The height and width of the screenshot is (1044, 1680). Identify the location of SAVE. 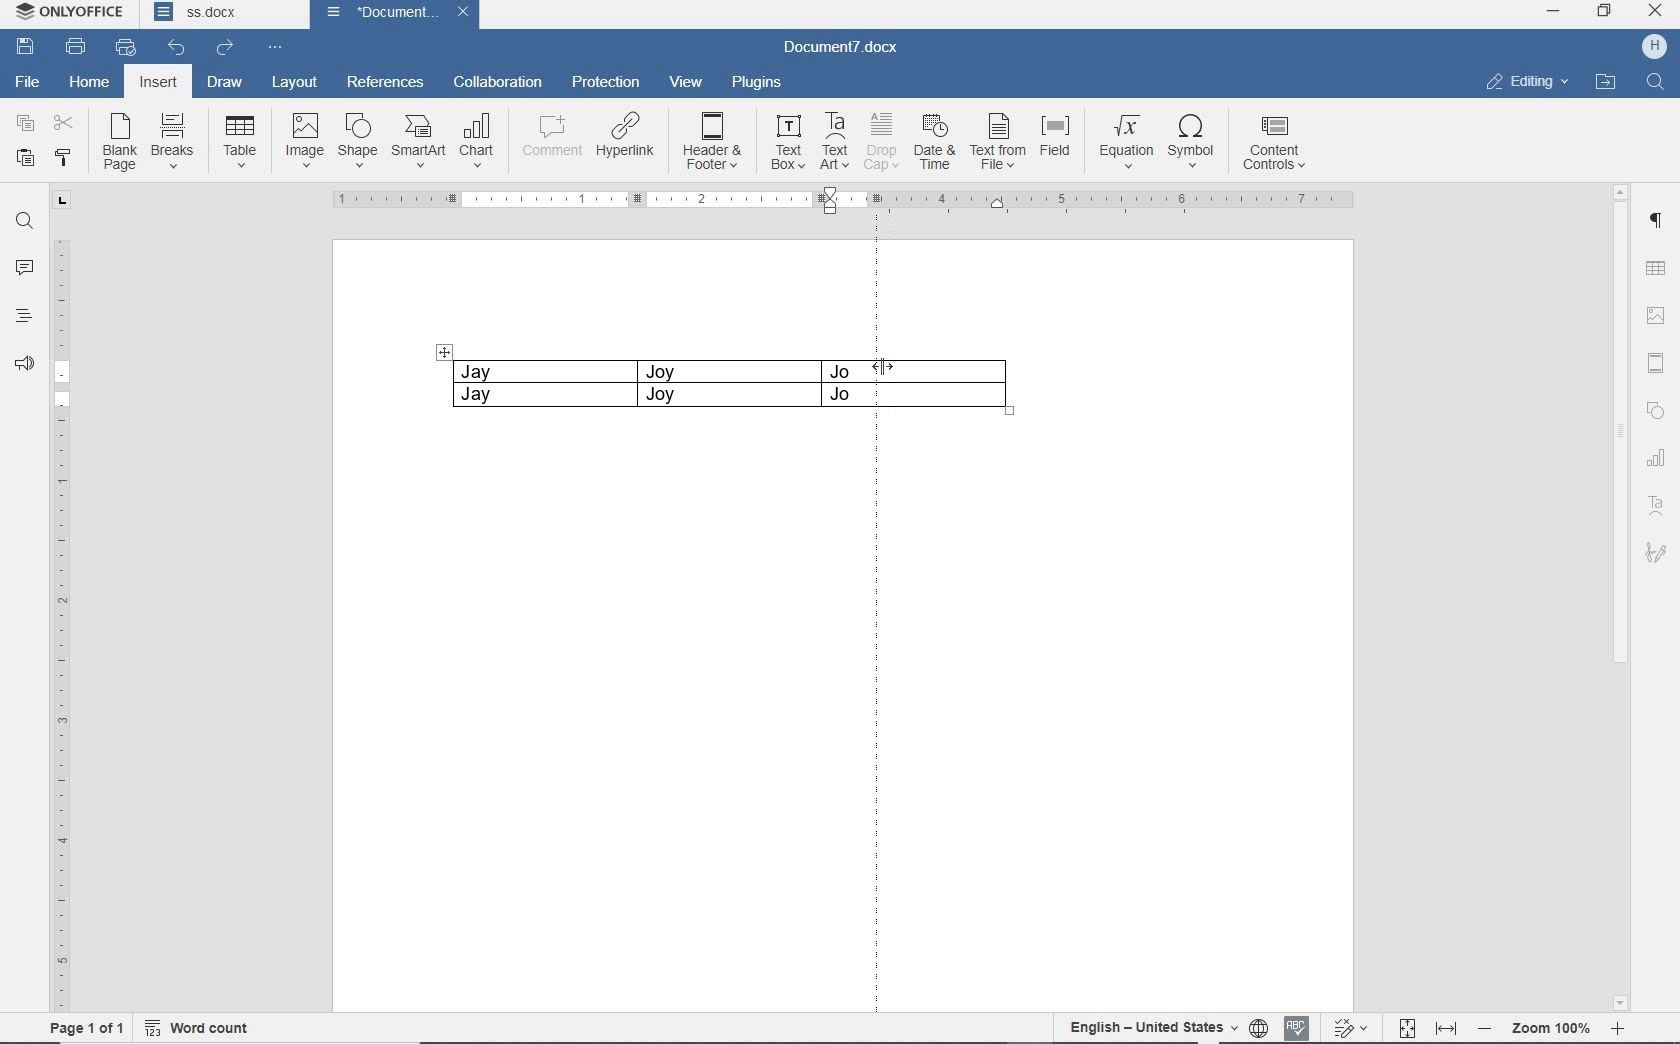
(26, 47).